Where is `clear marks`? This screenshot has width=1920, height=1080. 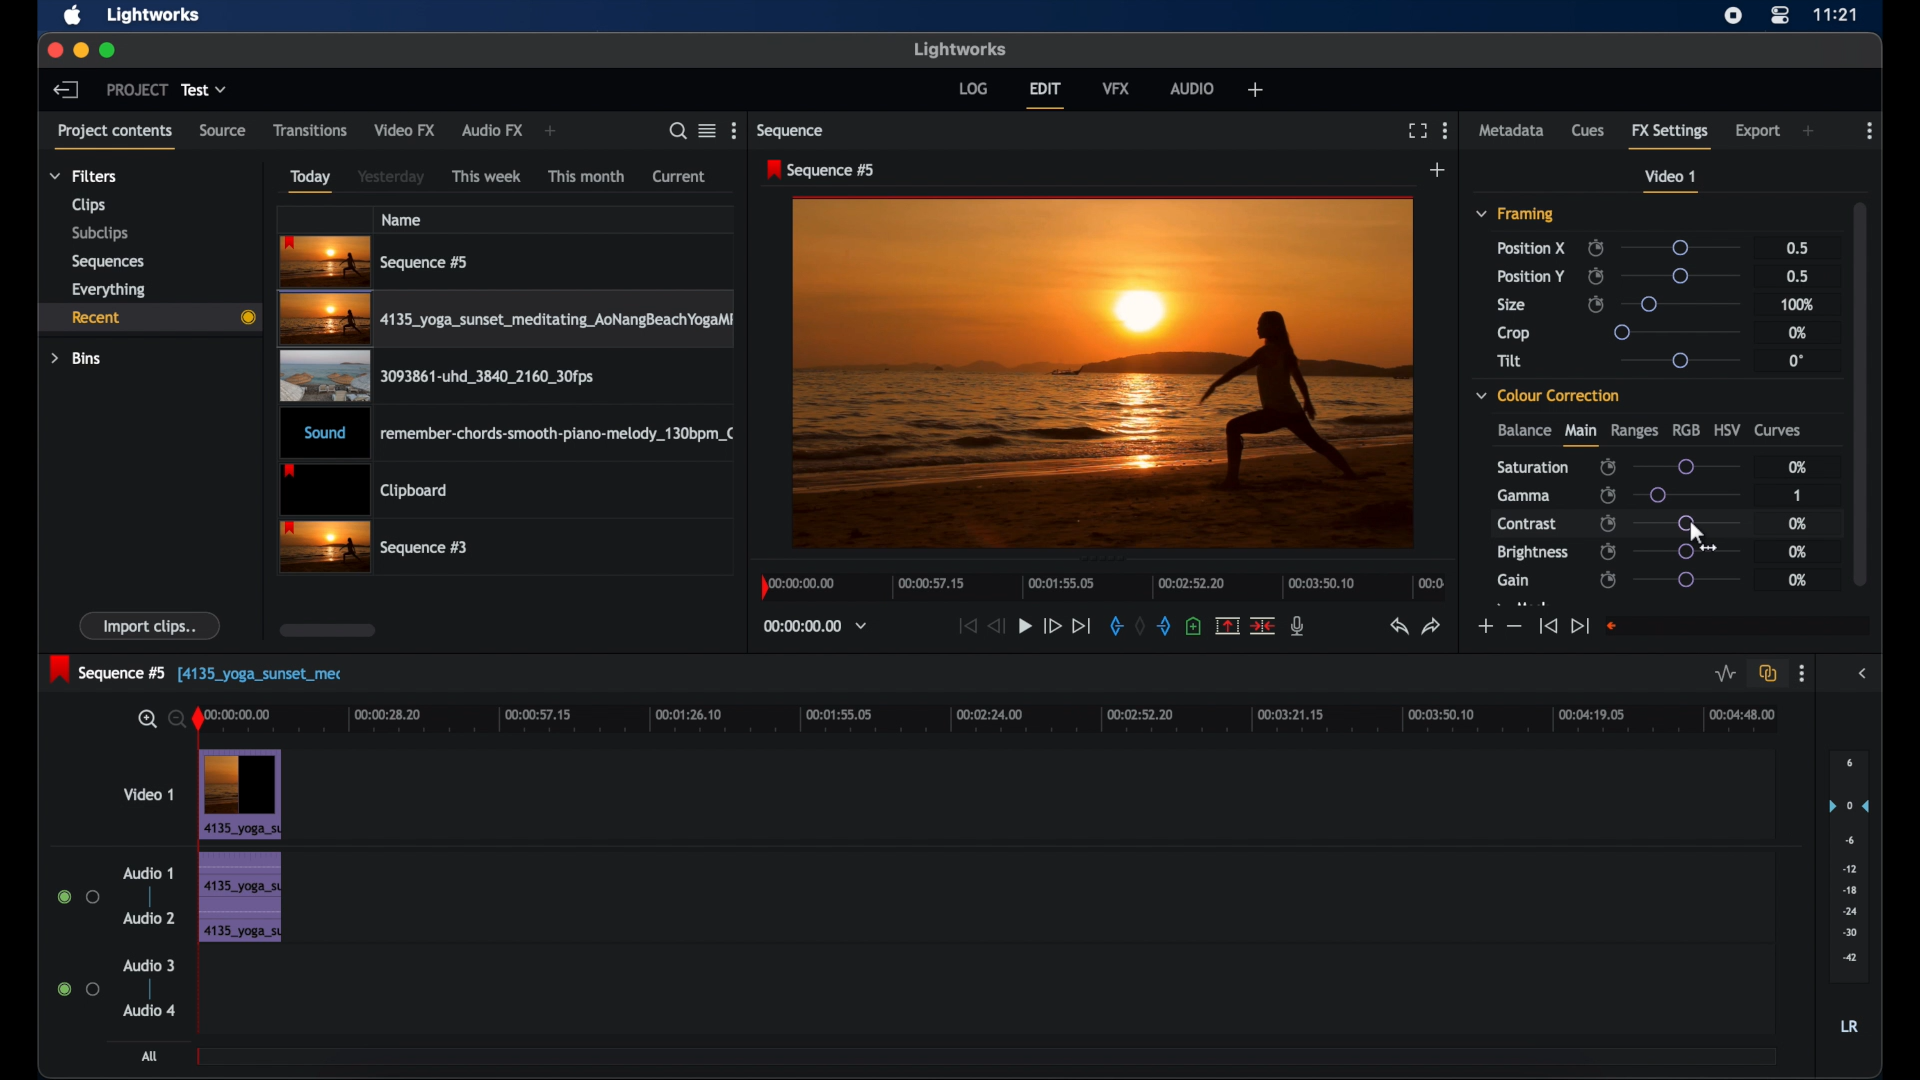 clear marks is located at coordinates (1140, 627).